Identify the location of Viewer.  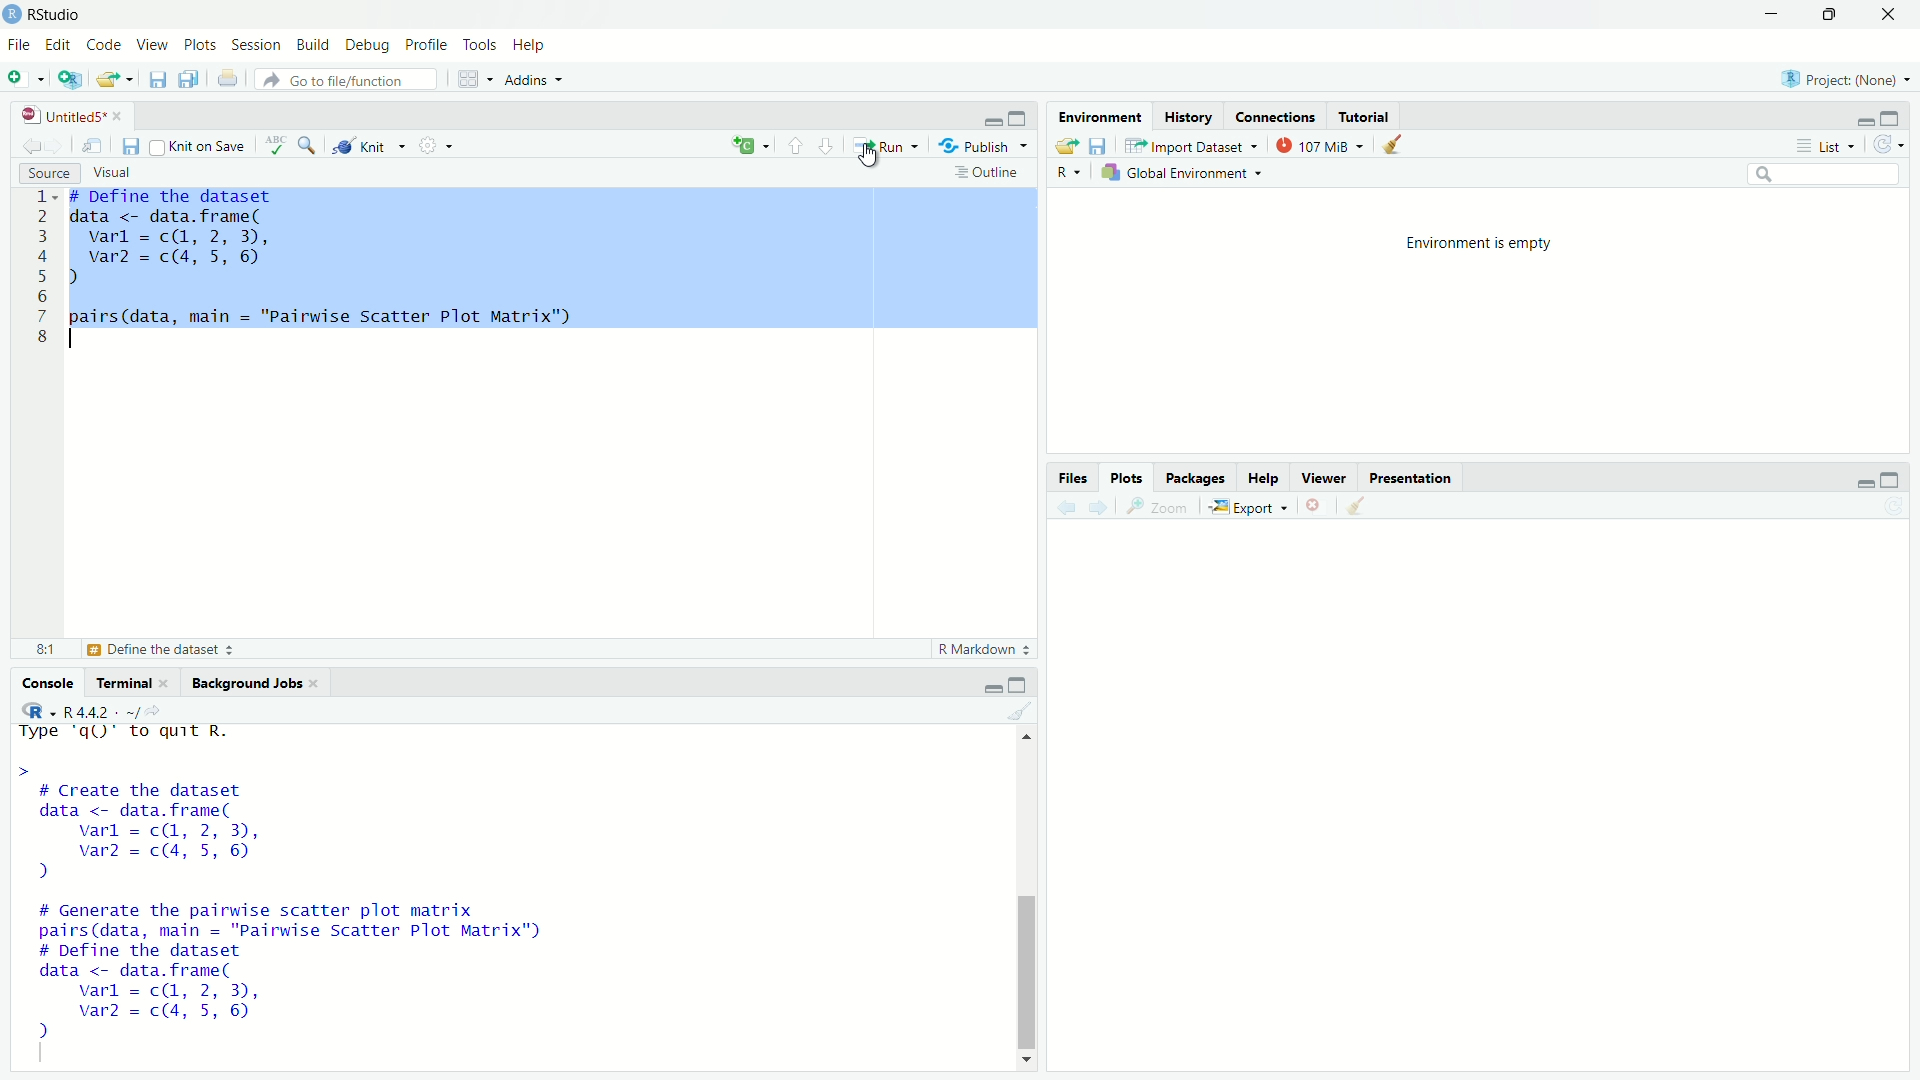
(1323, 477).